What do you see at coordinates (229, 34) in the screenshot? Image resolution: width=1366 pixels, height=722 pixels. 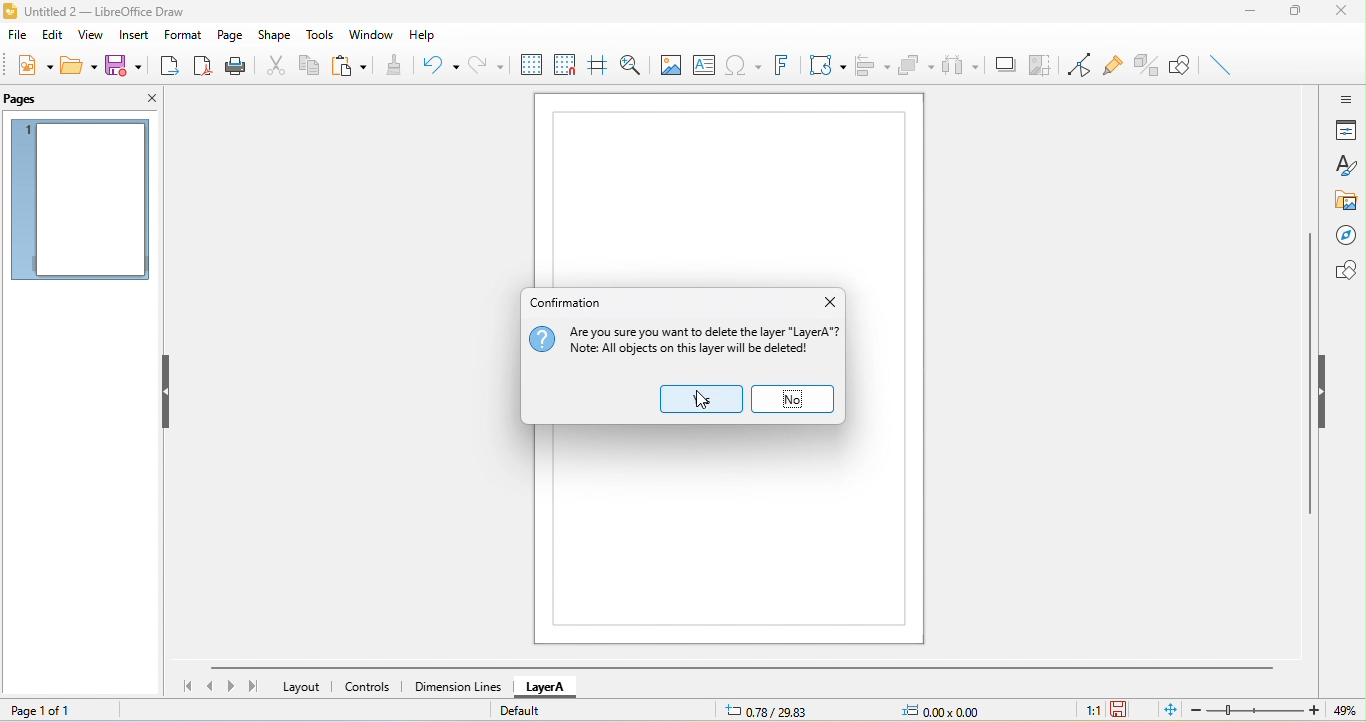 I see `page` at bounding box center [229, 34].